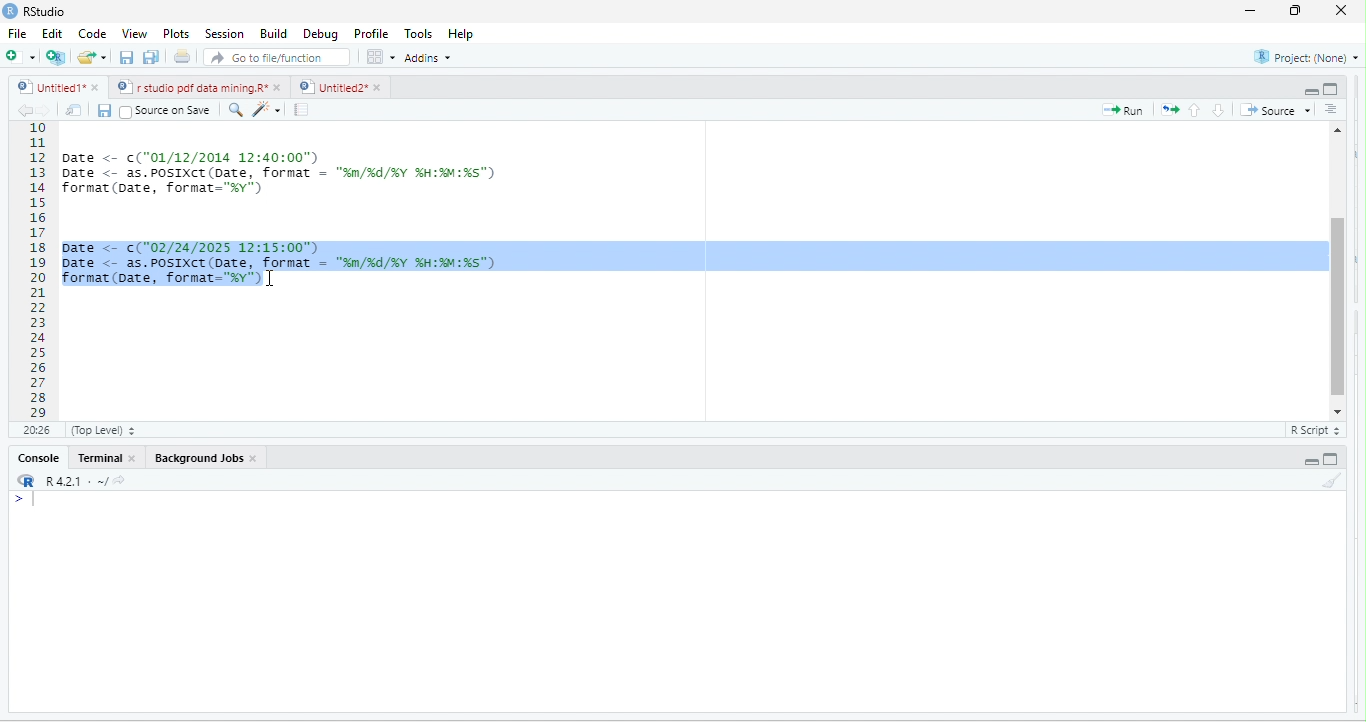  What do you see at coordinates (1332, 483) in the screenshot?
I see `clear console` at bounding box center [1332, 483].